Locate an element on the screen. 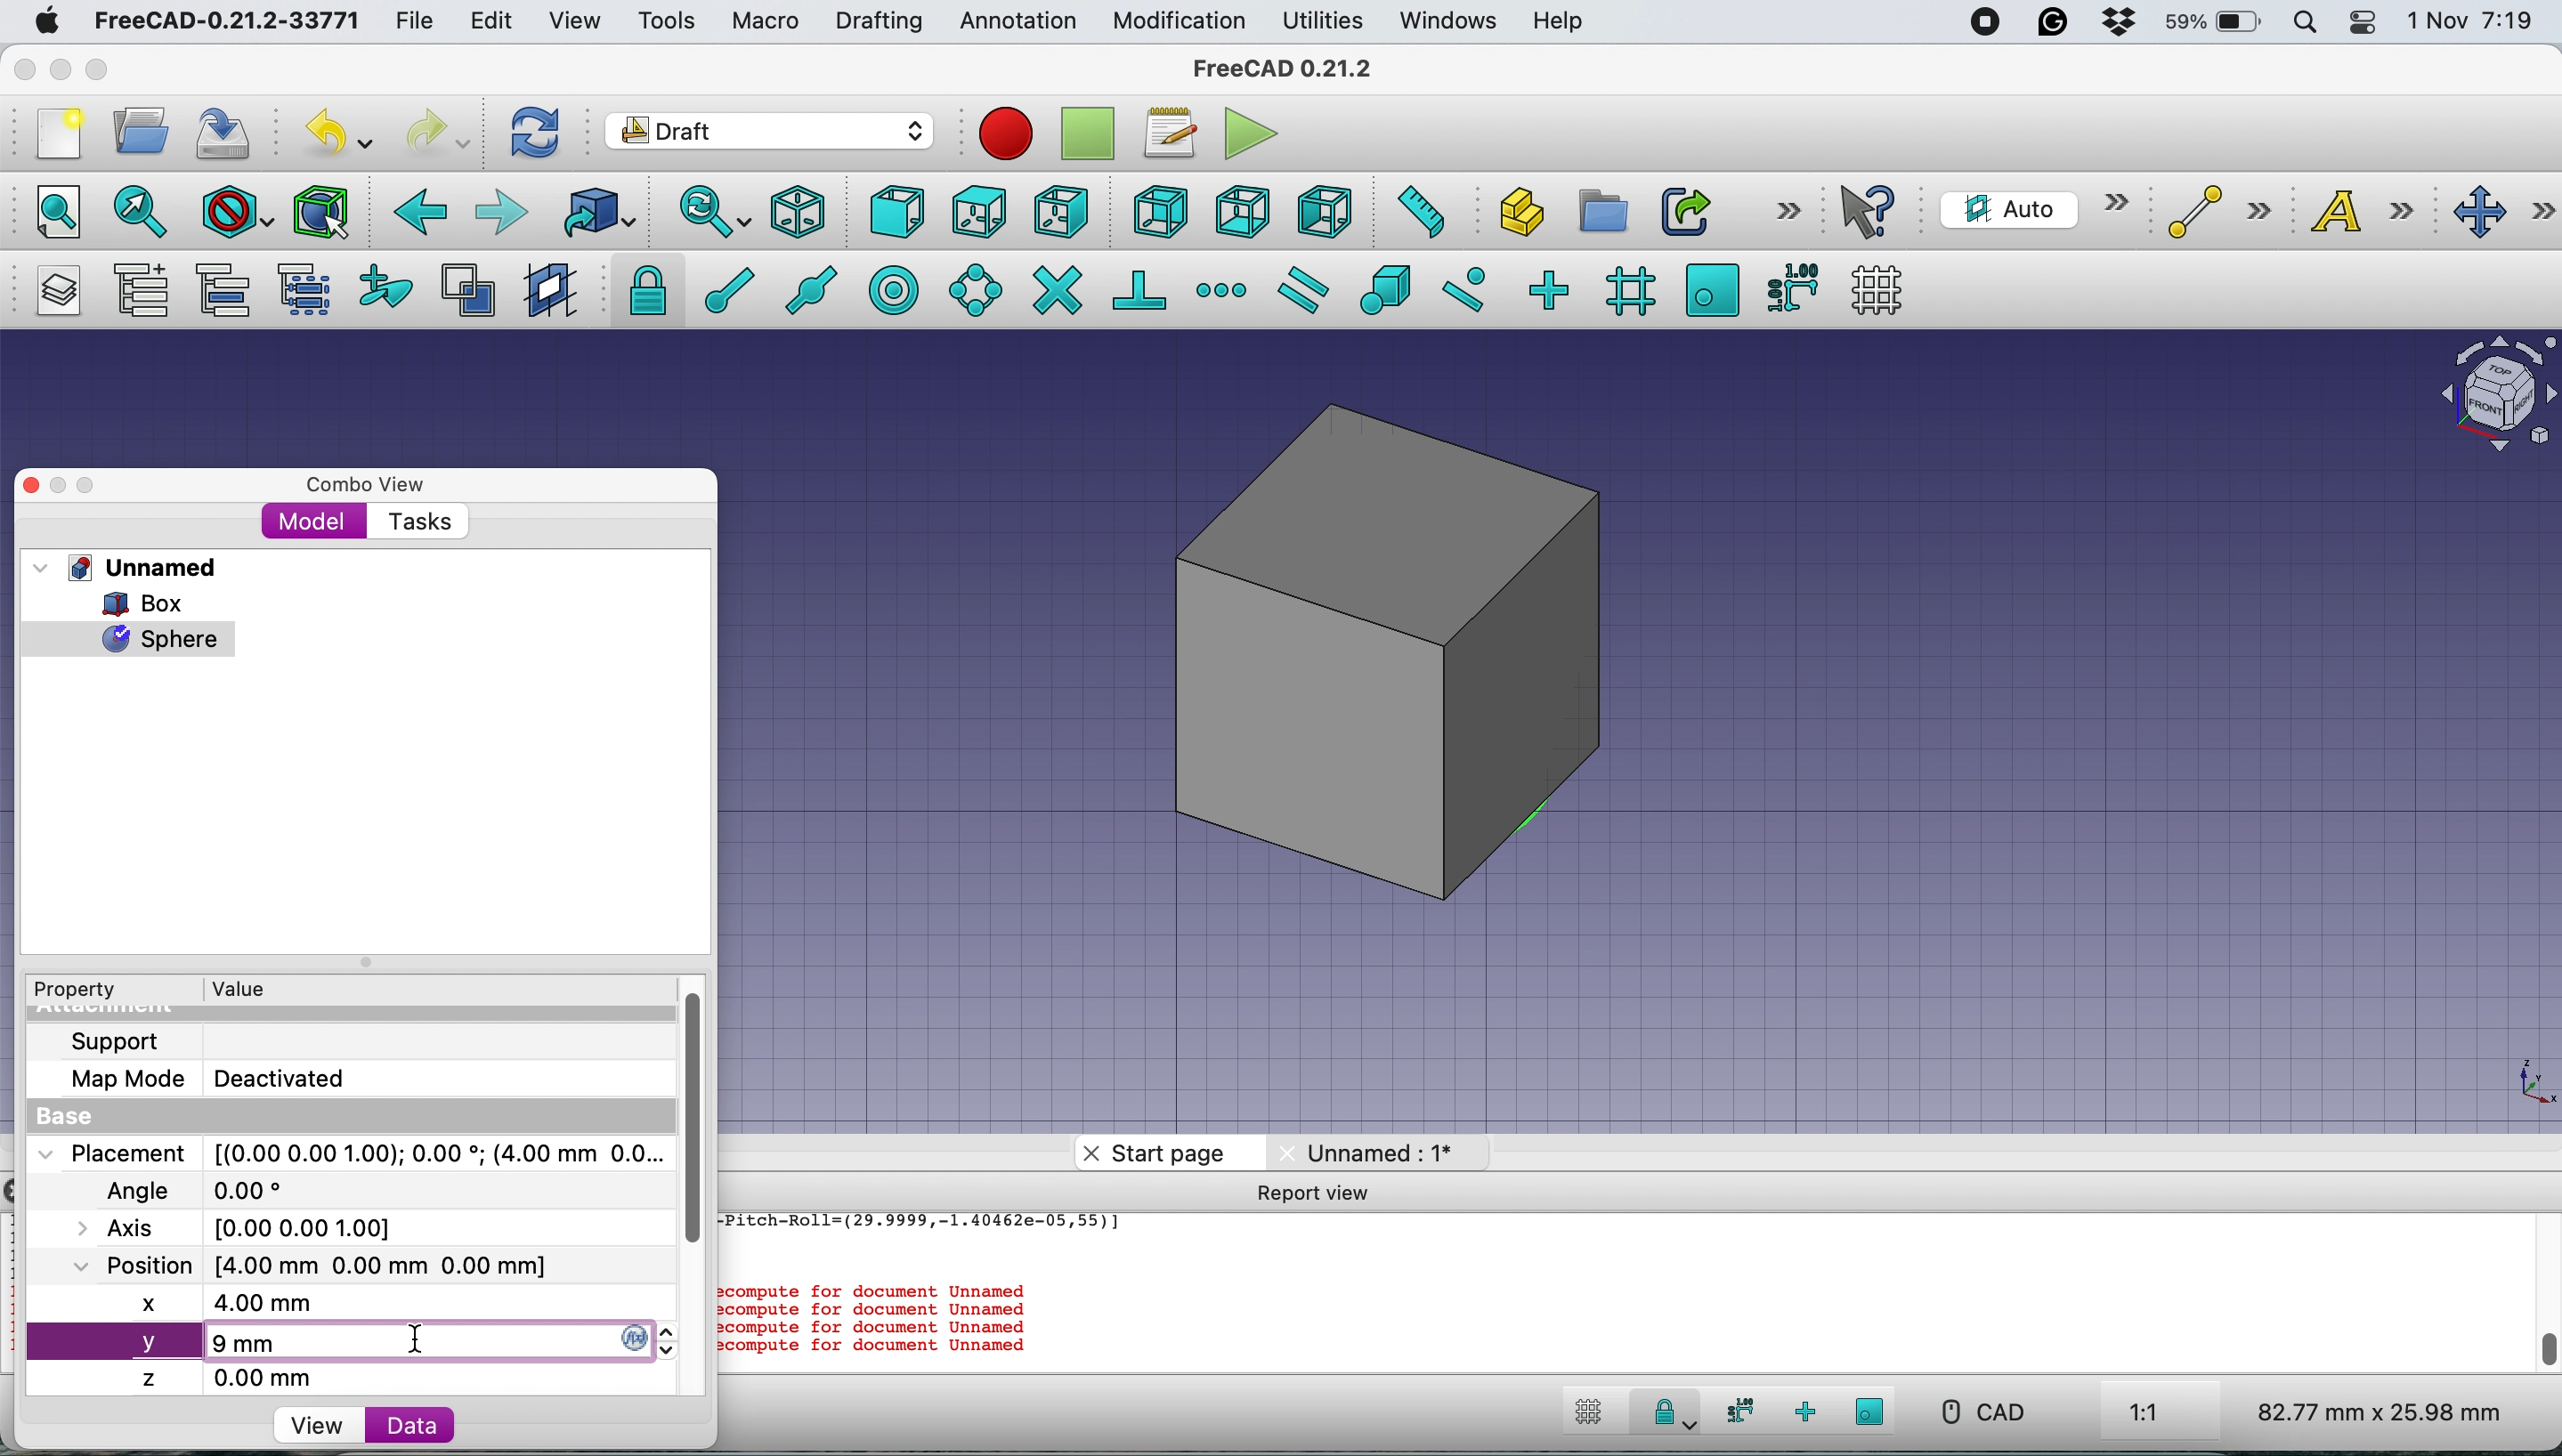 This screenshot has height=1456, width=2562. close tab is located at coordinates (1284, 1149).